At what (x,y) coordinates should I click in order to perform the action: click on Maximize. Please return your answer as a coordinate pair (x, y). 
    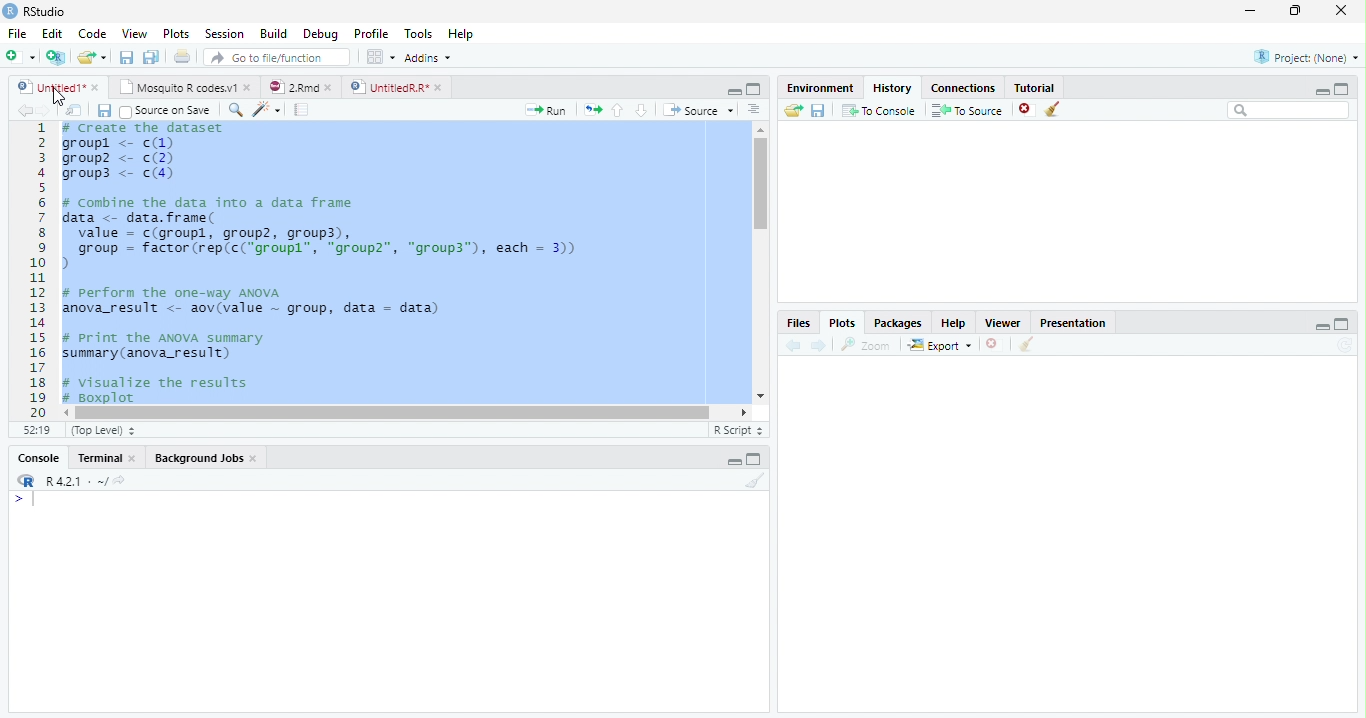
    Looking at the image, I should click on (755, 461).